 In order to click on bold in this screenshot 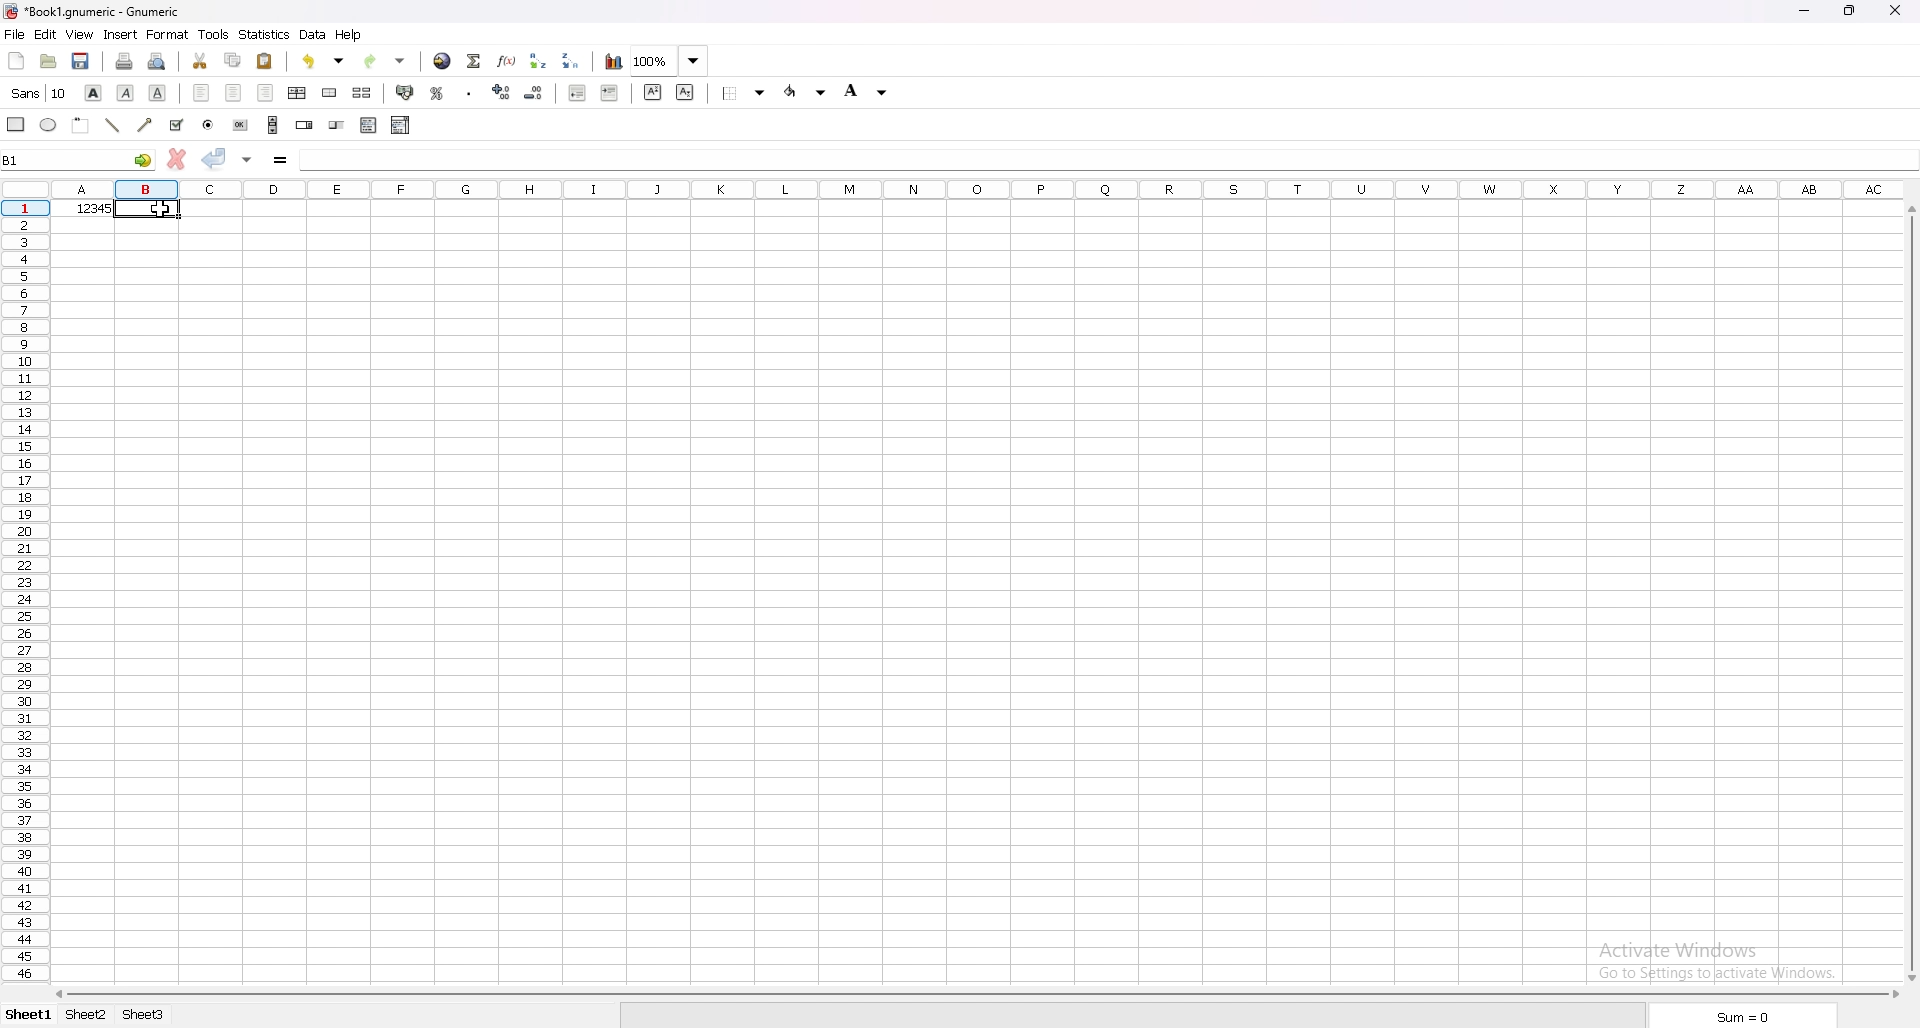, I will do `click(93, 92)`.